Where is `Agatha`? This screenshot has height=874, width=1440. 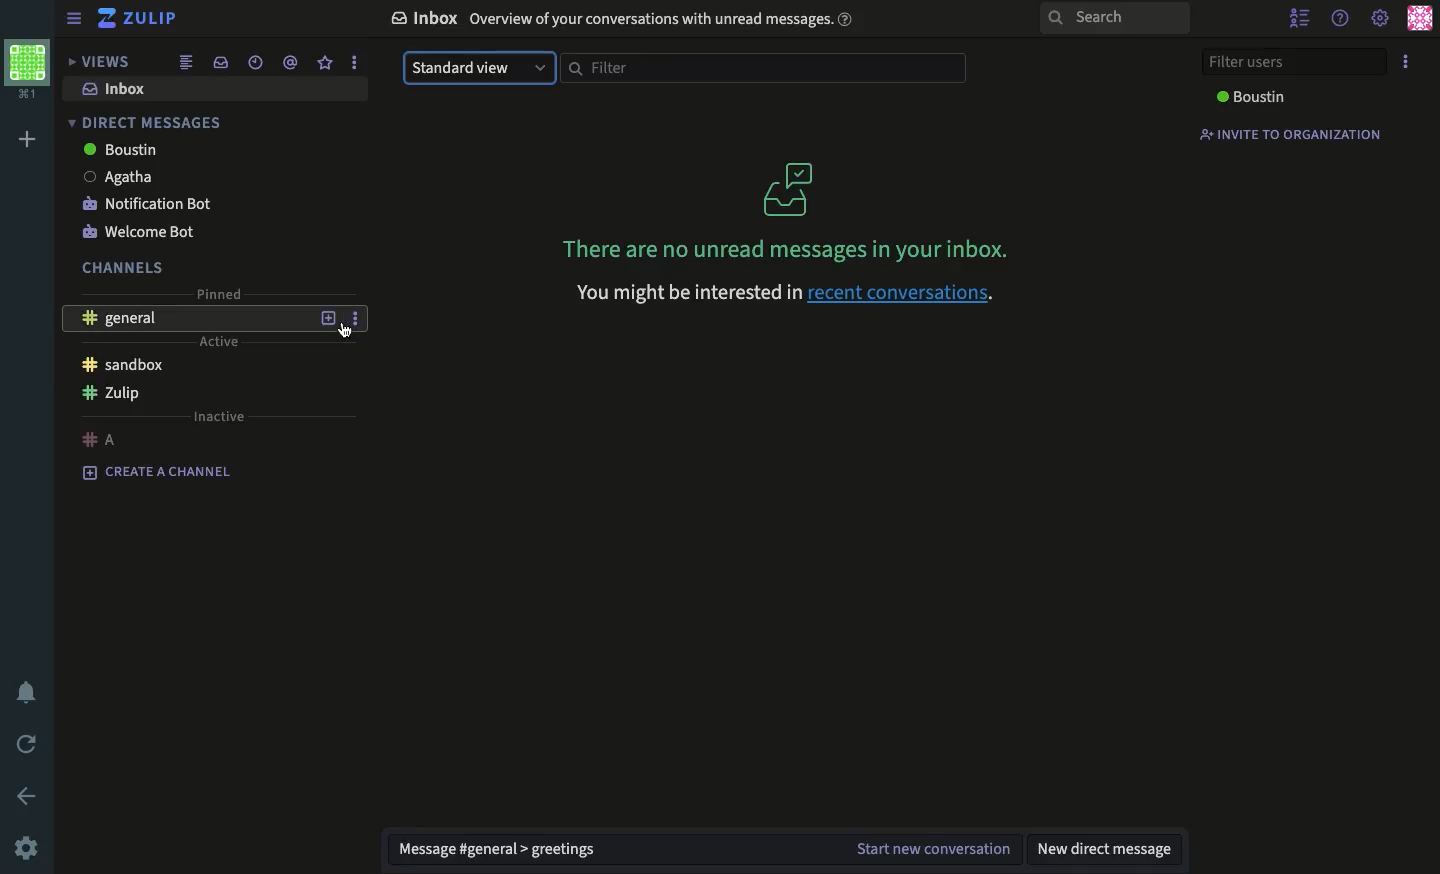
Agatha is located at coordinates (119, 177).